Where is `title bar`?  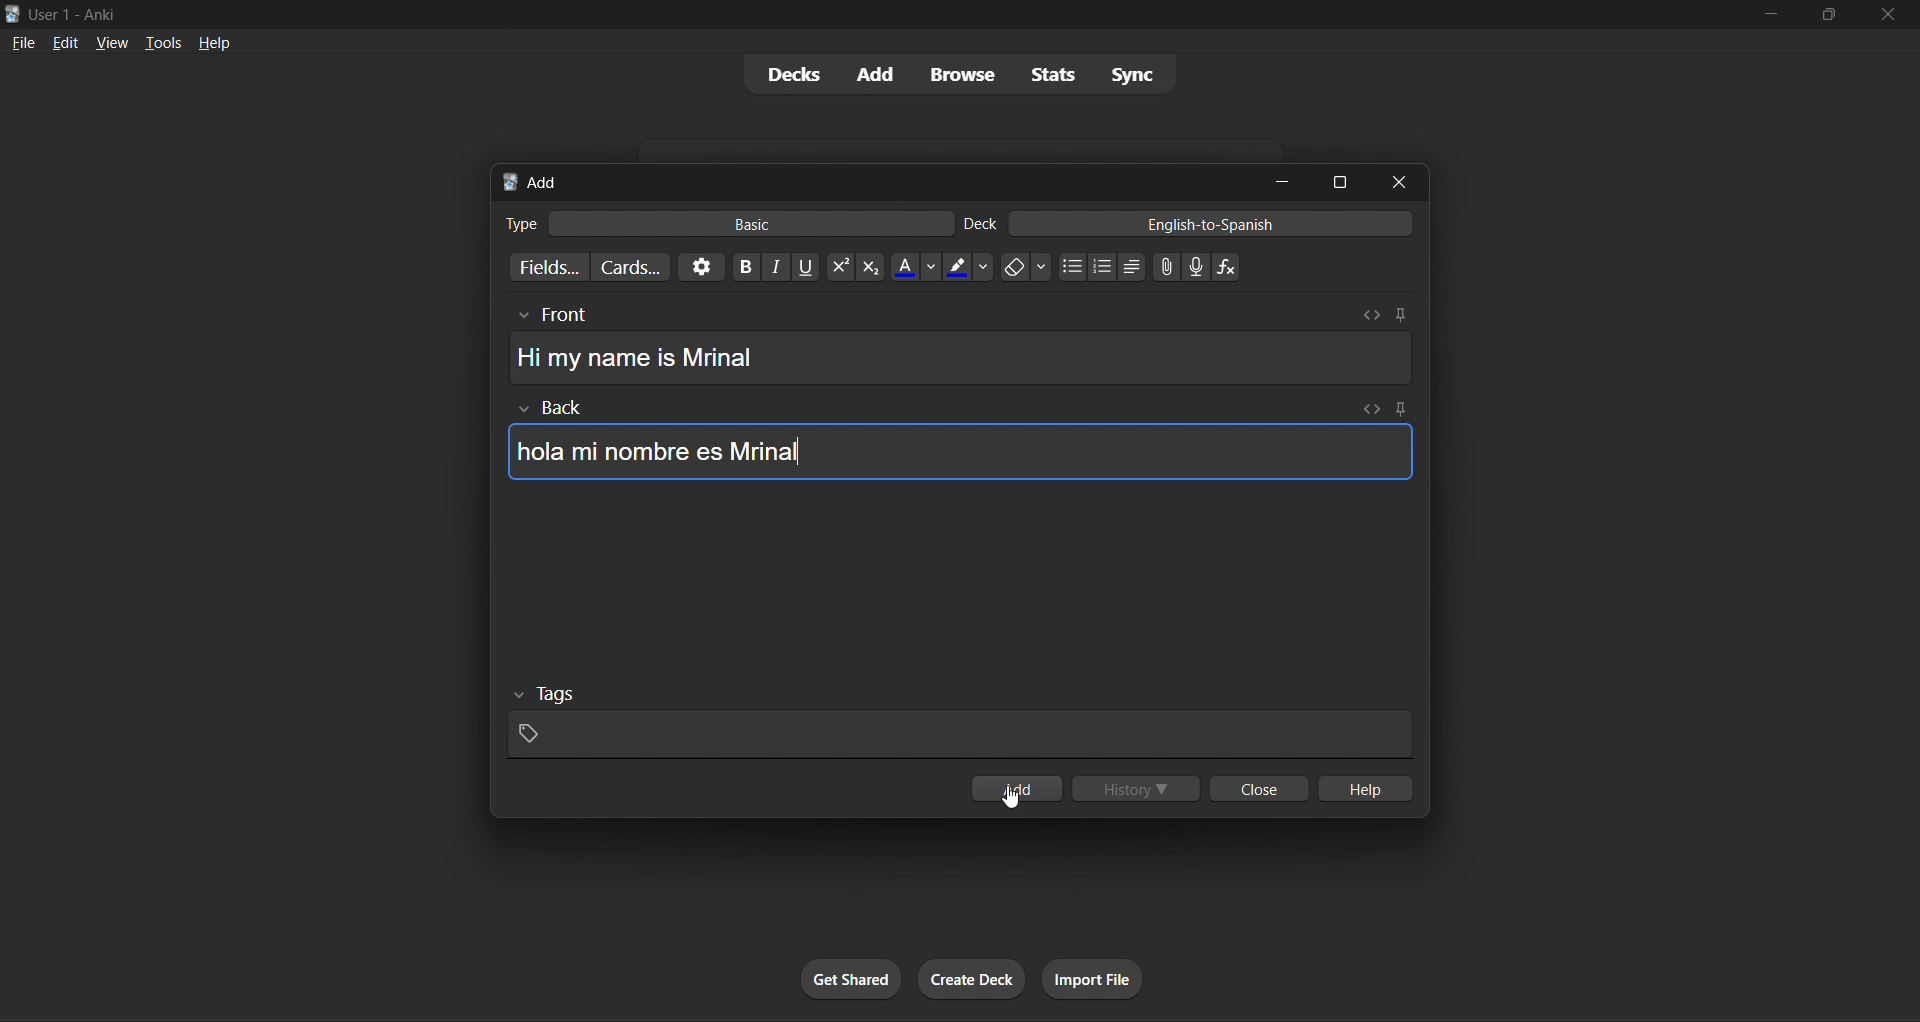
title bar is located at coordinates (842, 12).